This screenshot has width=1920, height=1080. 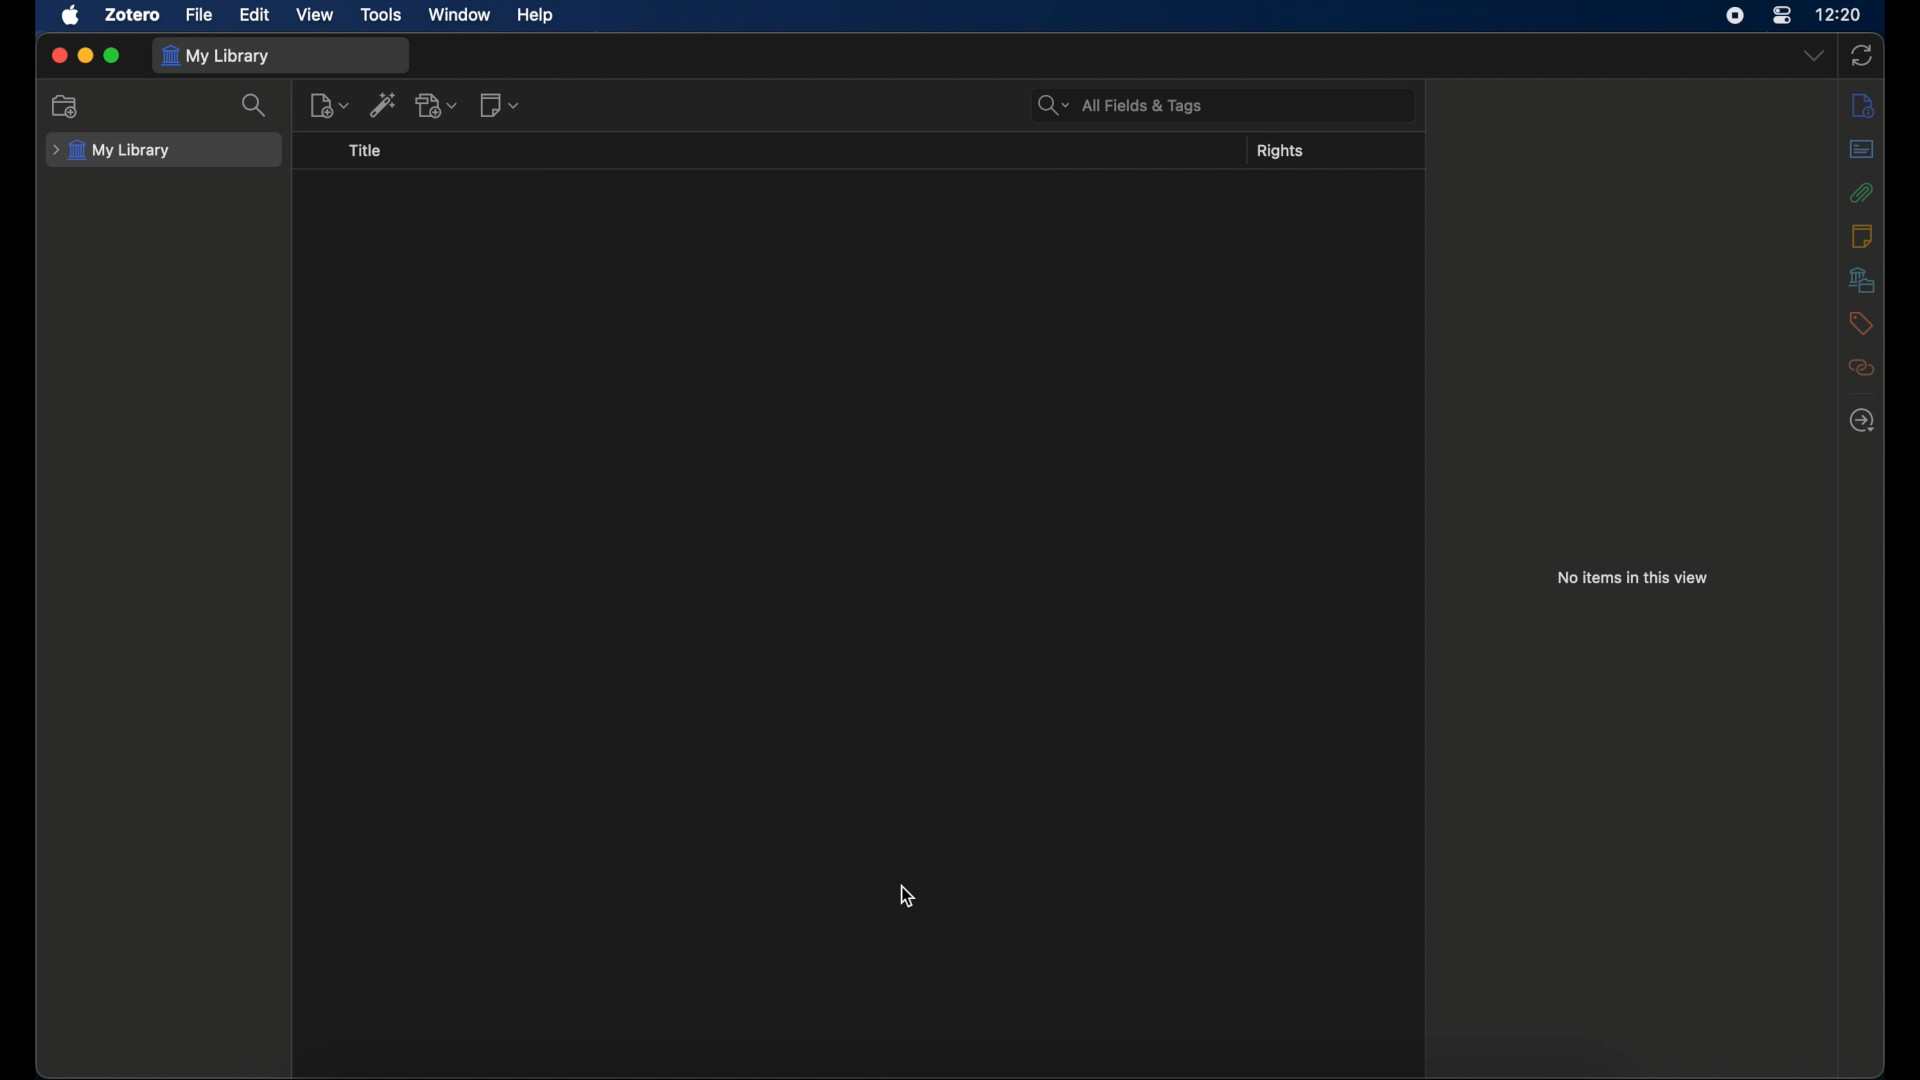 What do you see at coordinates (1280, 151) in the screenshot?
I see `rights` at bounding box center [1280, 151].